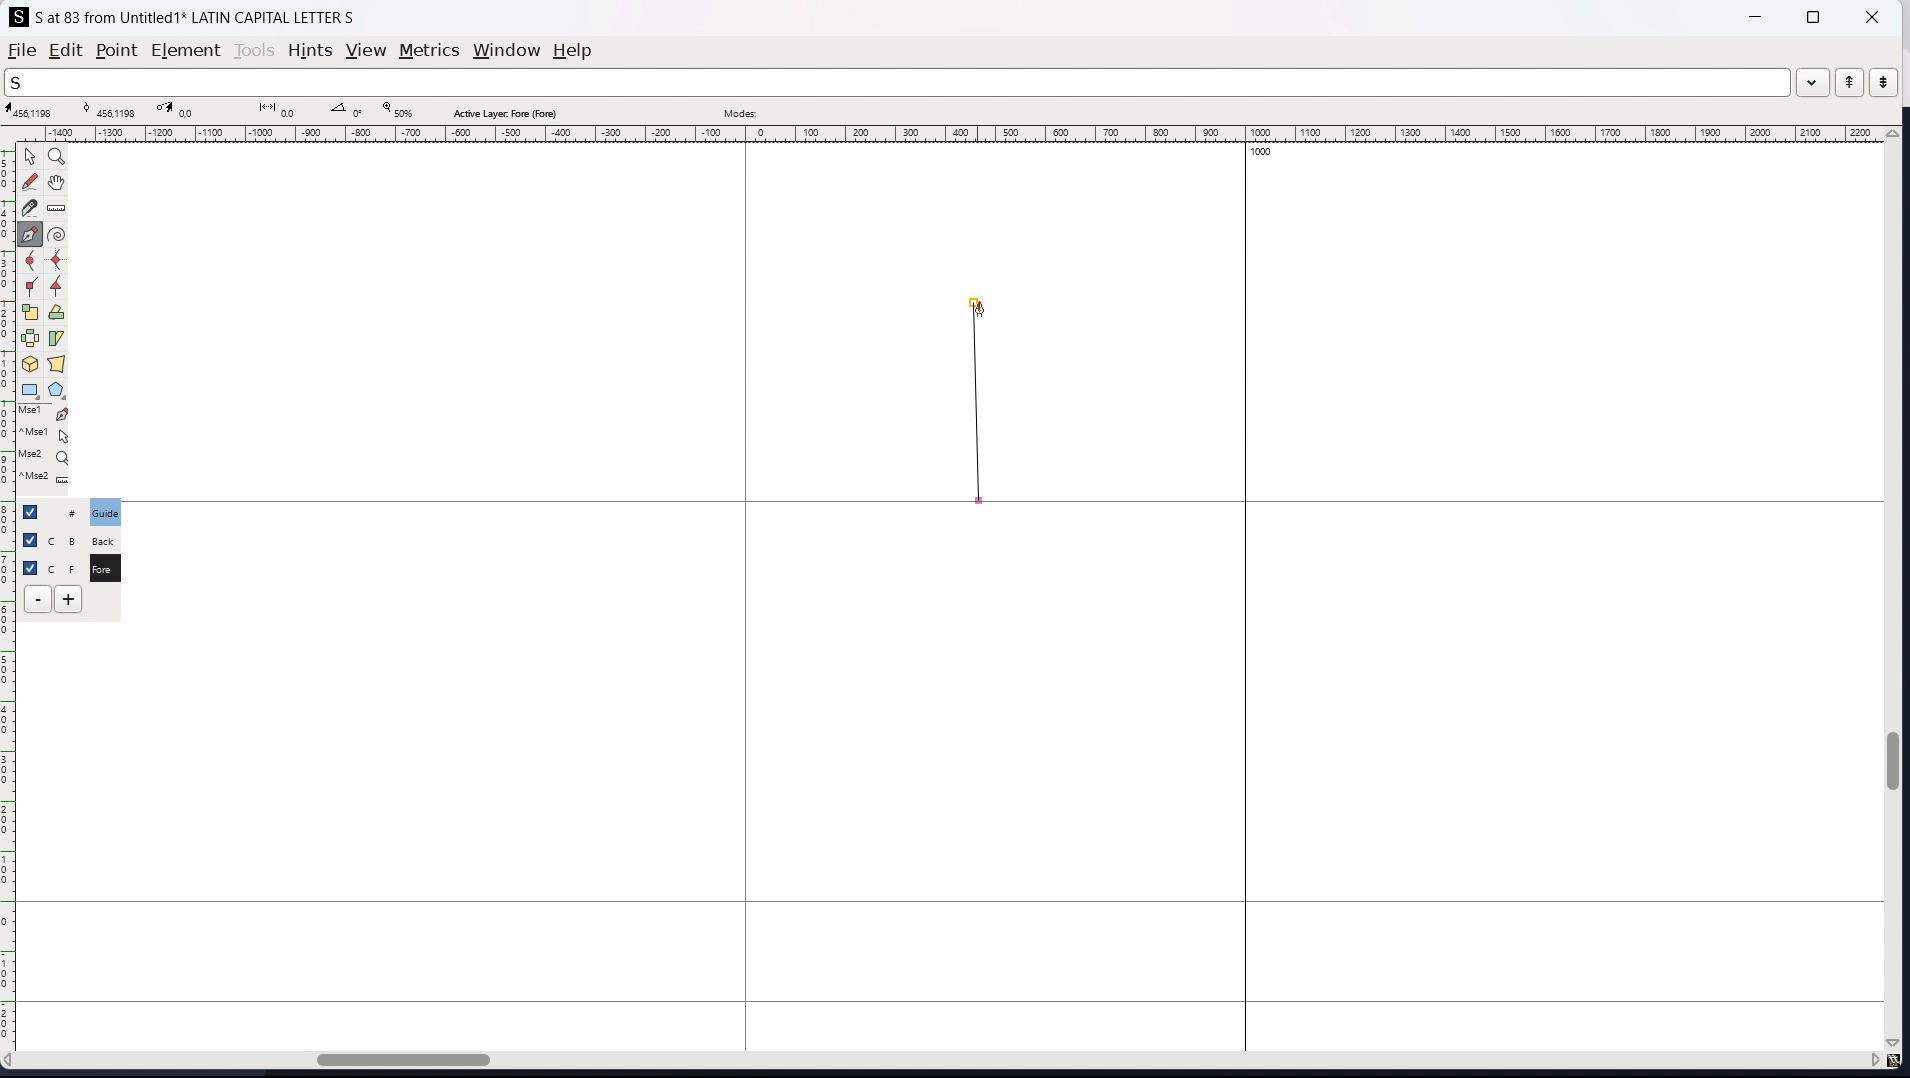 Image resolution: width=1910 pixels, height=1078 pixels. Describe the element at coordinates (66, 50) in the screenshot. I see `edit` at that location.